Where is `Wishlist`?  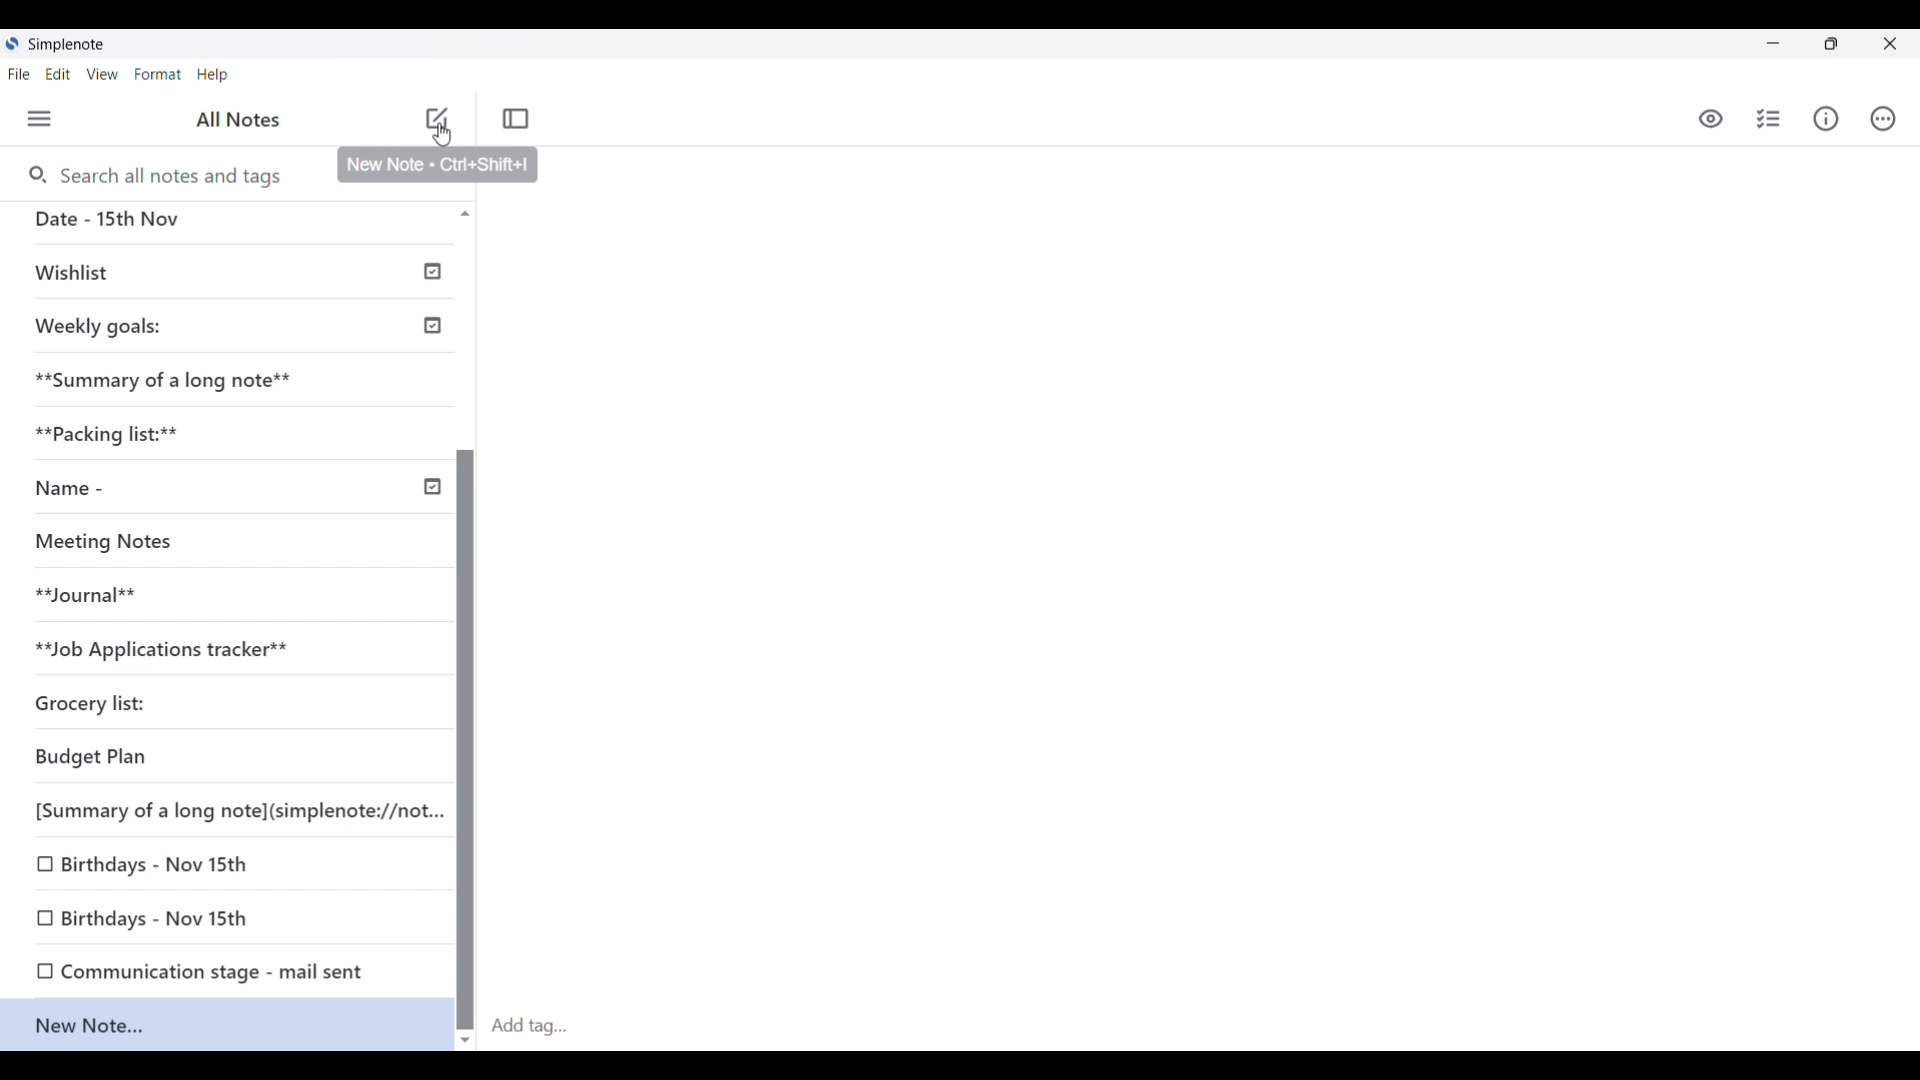 Wishlist is located at coordinates (77, 273).